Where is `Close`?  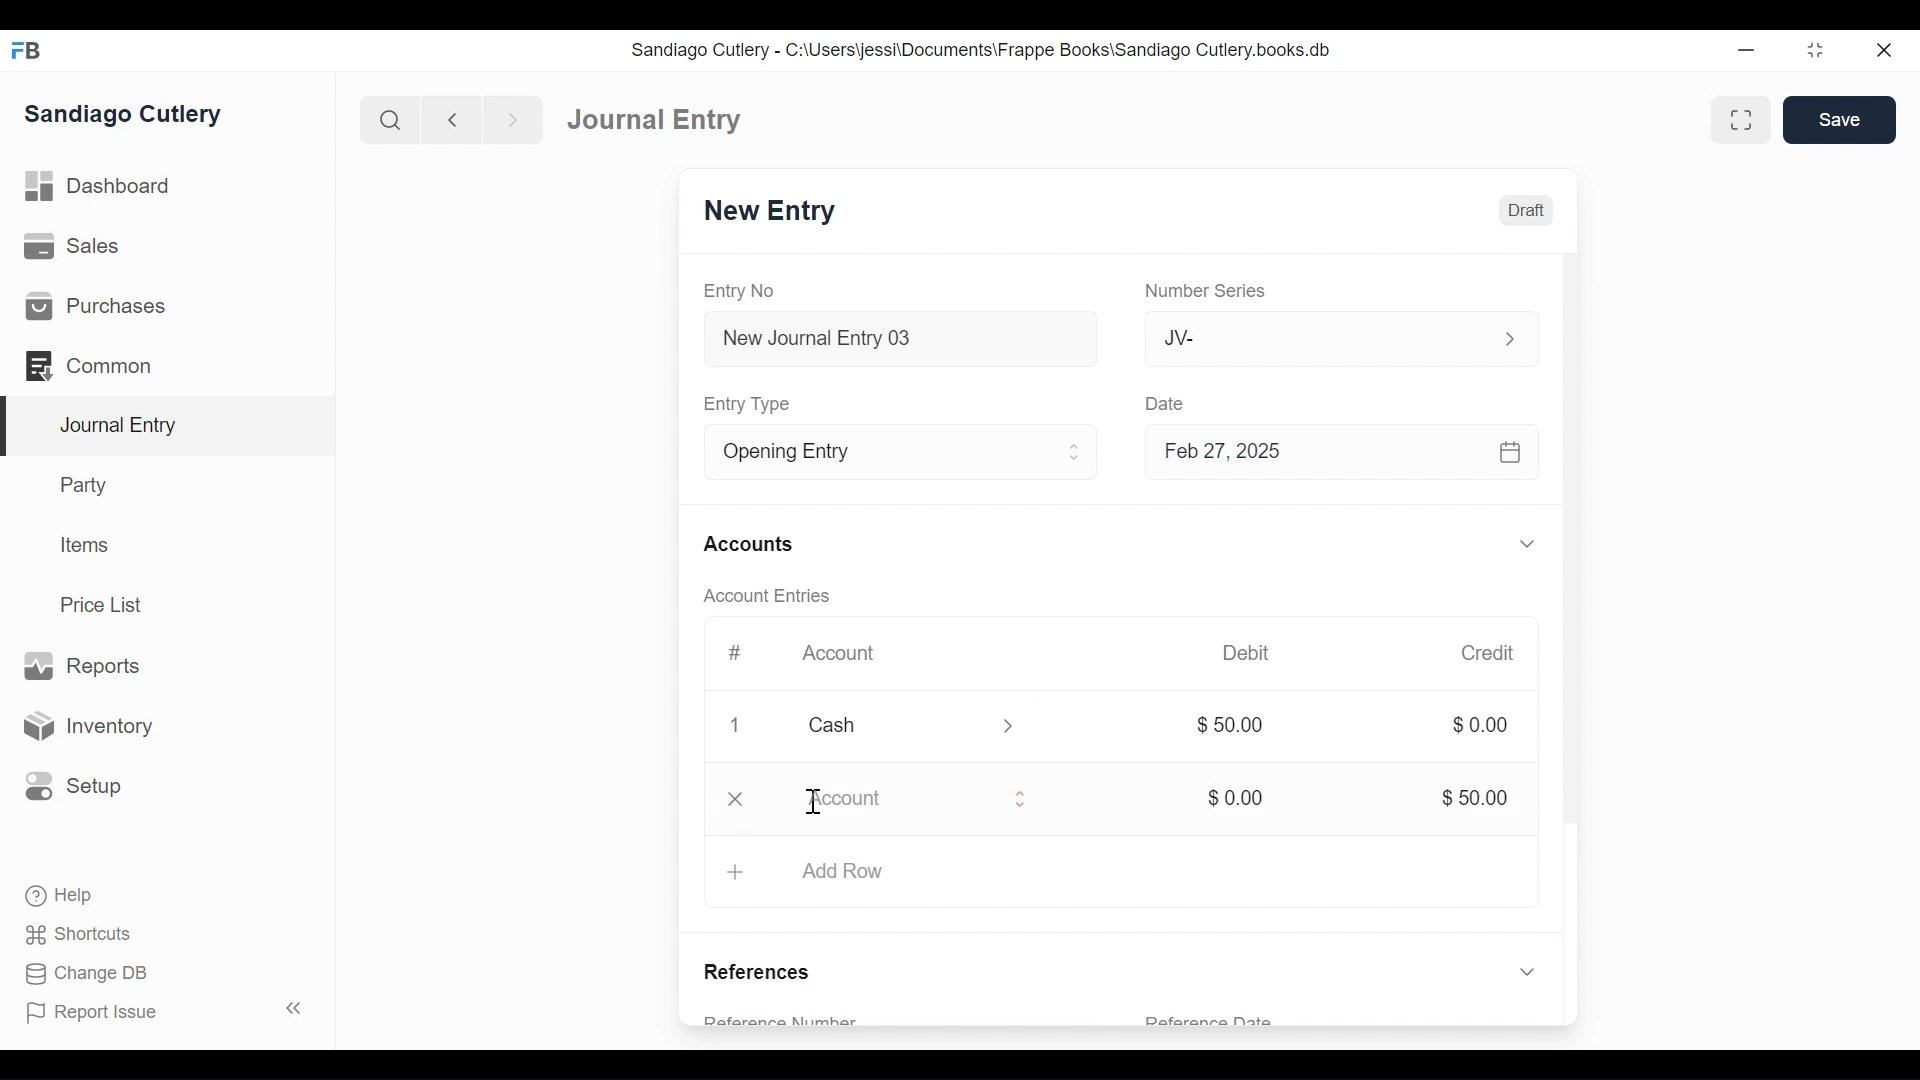
Close is located at coordinates (735, 799).